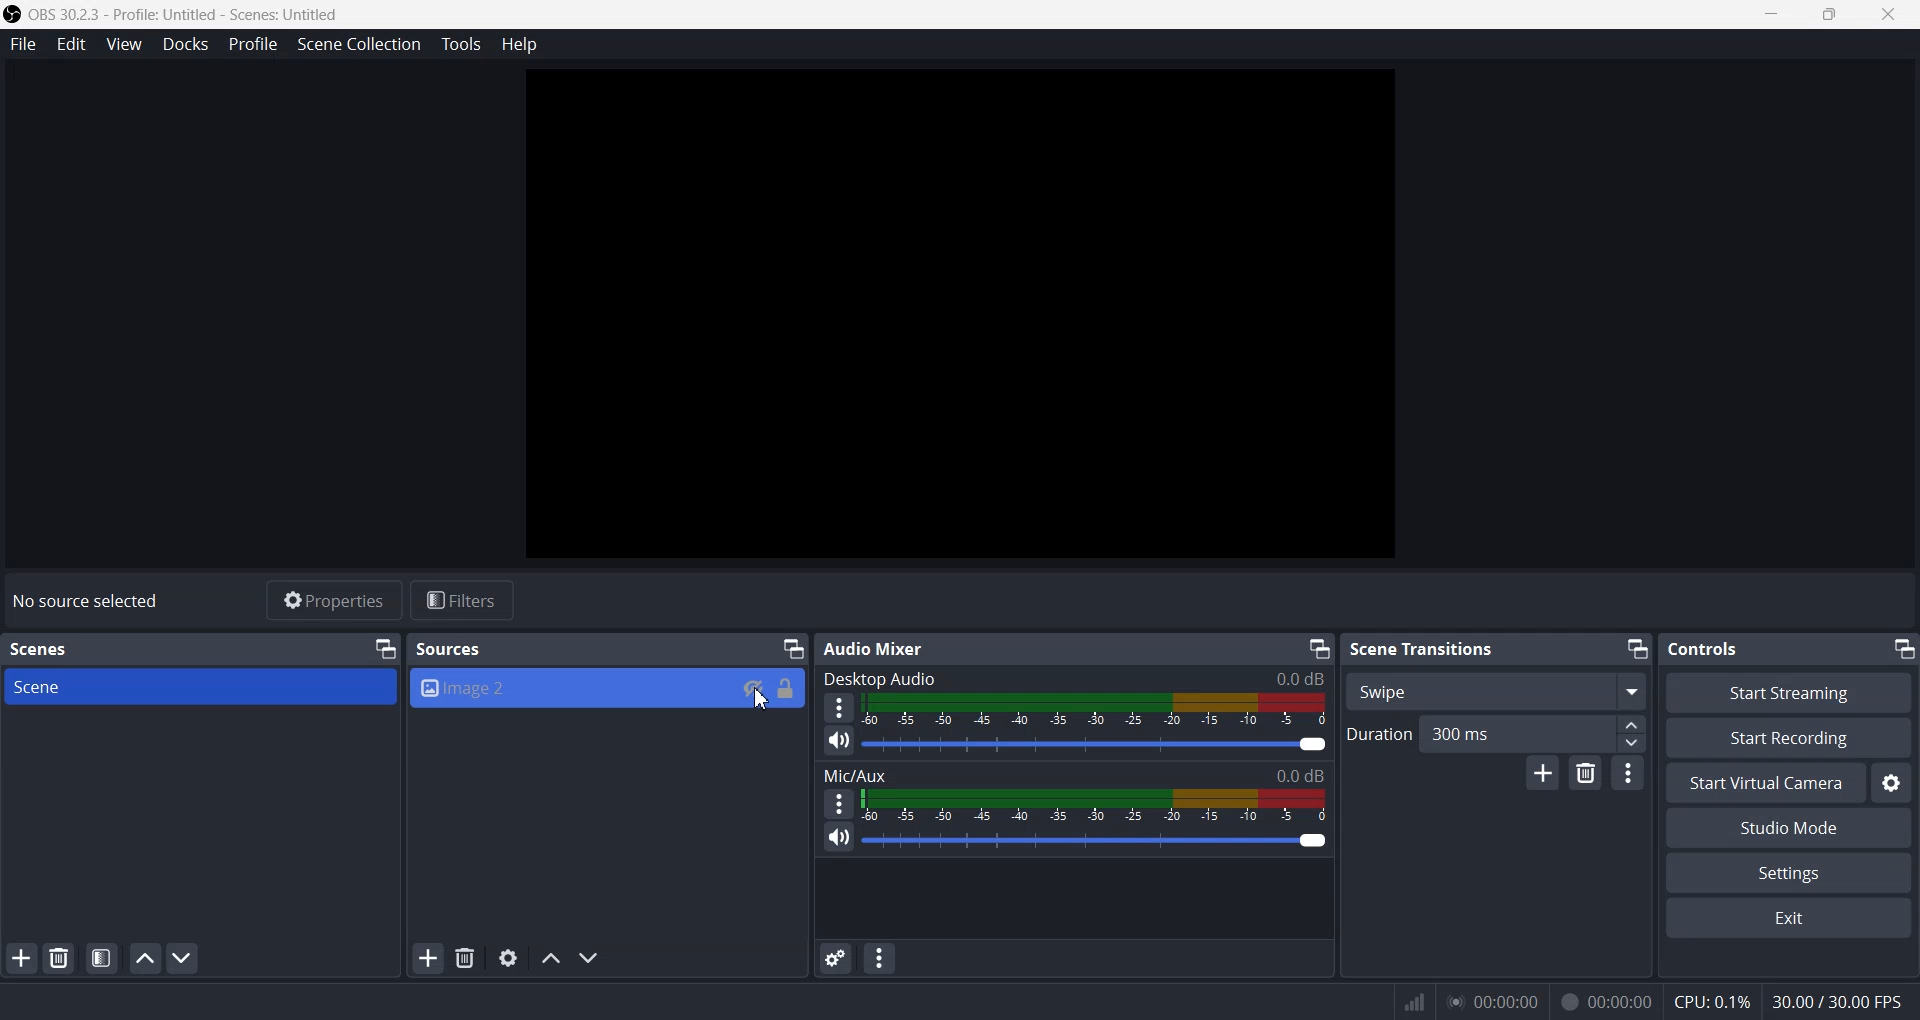 The image size is (1920, 1020). What do you see at coordinates (1629, 772) in the screenshot?
I see `Transition properties` at bounding box center [1629, 772].